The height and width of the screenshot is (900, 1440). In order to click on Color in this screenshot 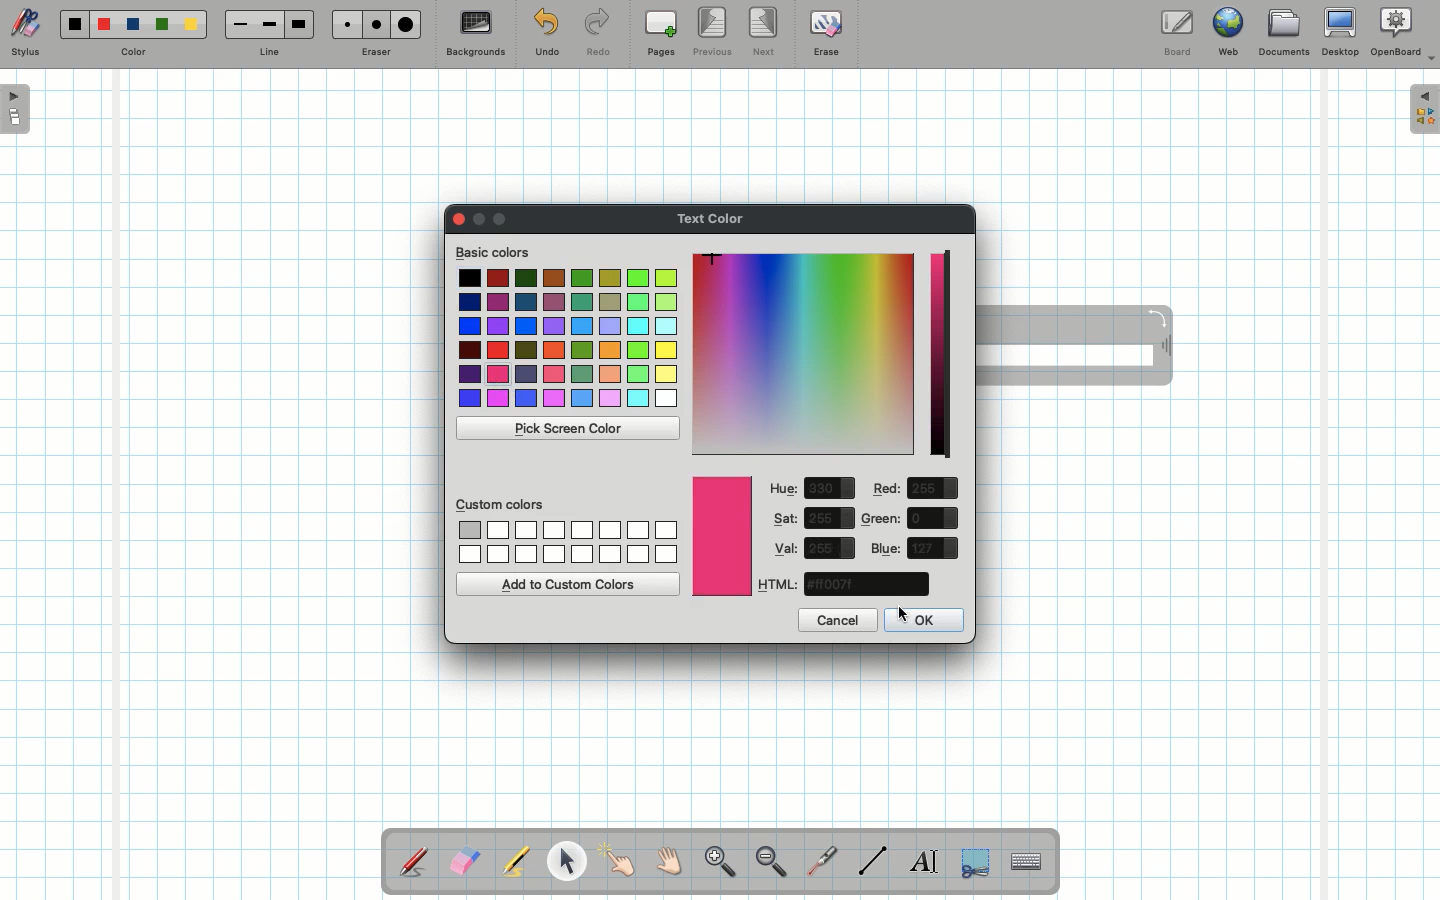, I will do `click(131, 53)`.